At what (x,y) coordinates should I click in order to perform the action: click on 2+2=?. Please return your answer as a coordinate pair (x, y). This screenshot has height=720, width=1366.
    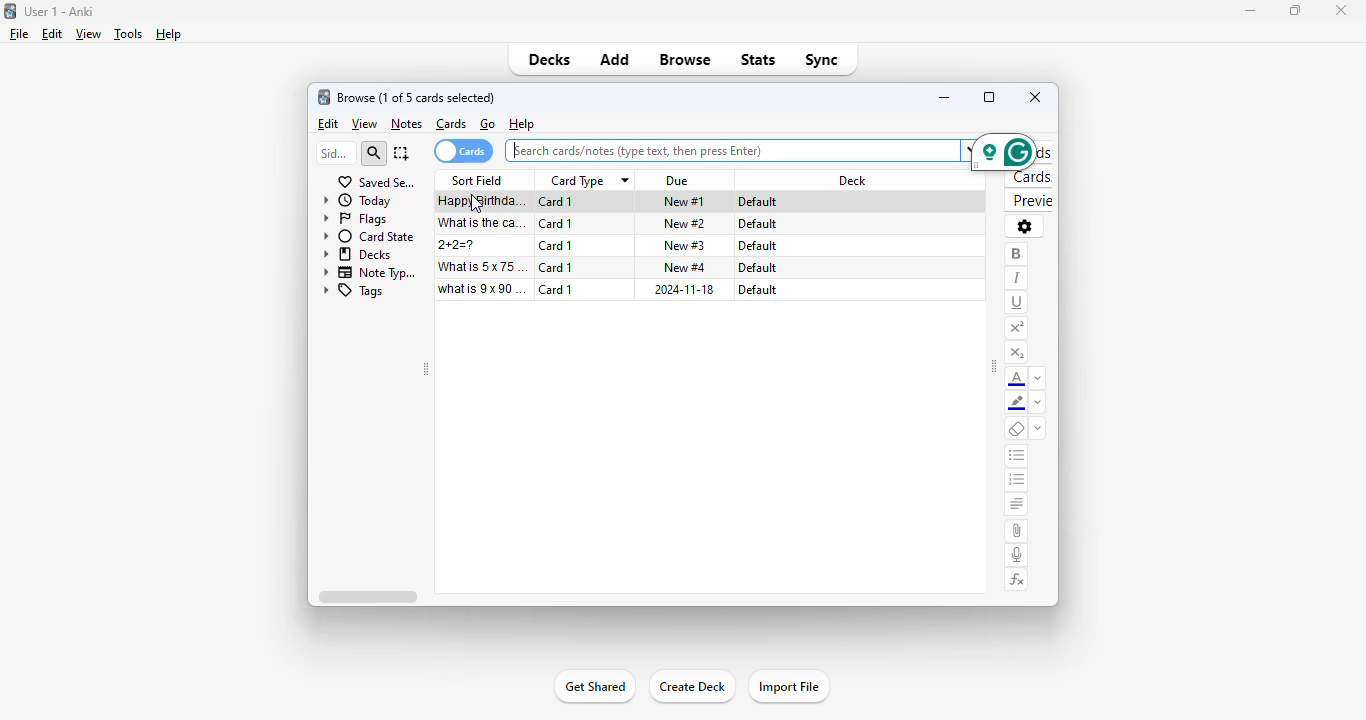
    Looking at the image, I should click on (459, 245).